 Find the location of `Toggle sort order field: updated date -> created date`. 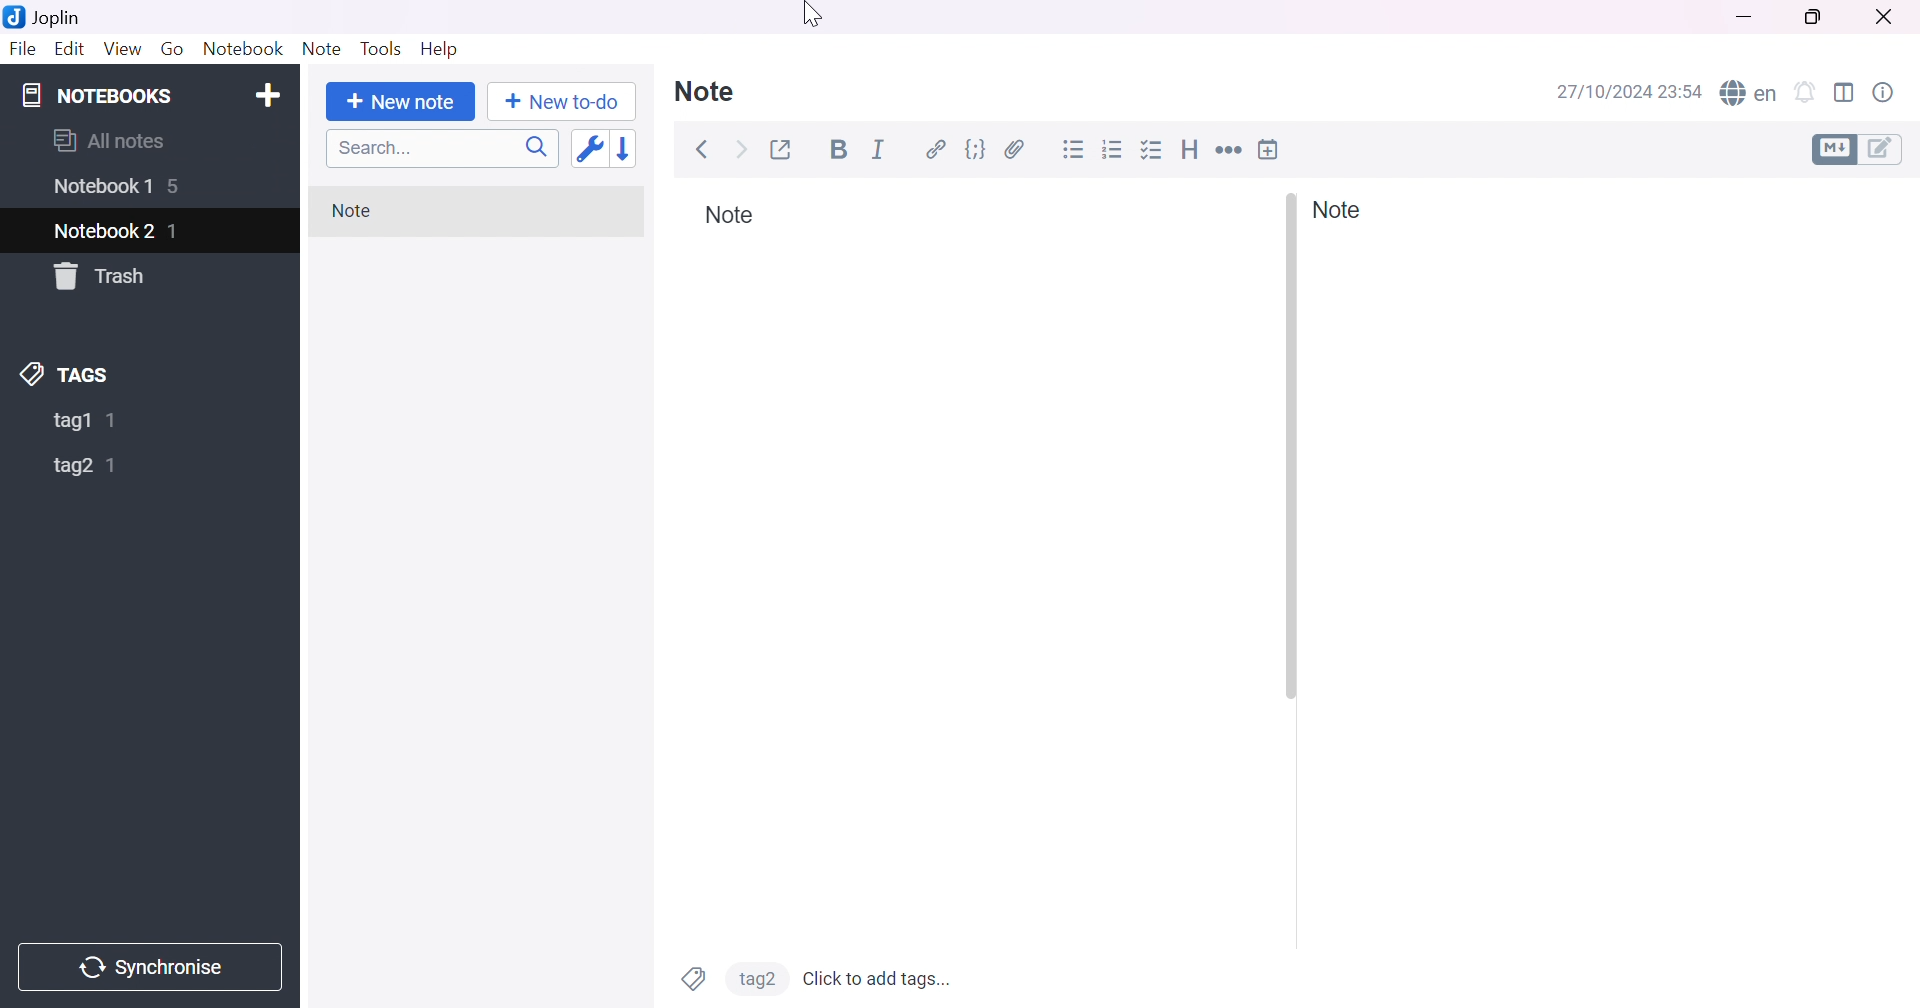

Toggle sort order field: updated date -> created date is located at coordinates (587, 151).